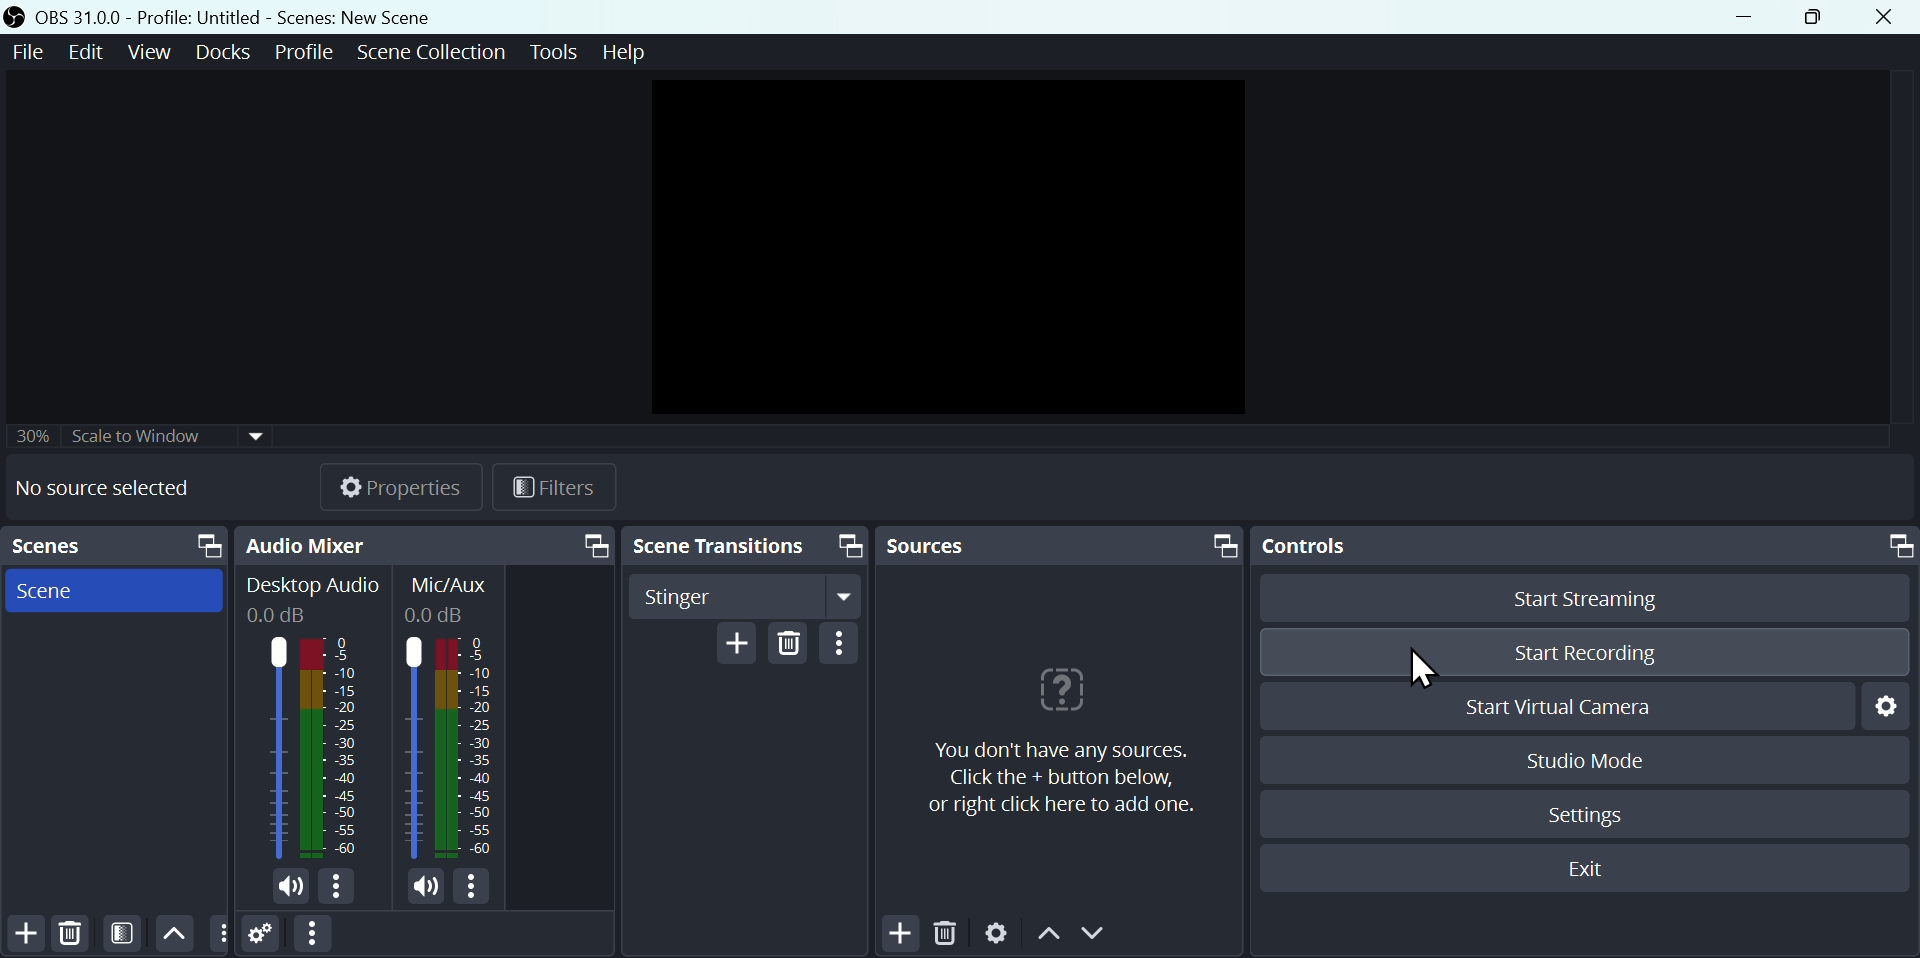 This screenshot has width=1920, height=958. Describe the element at coordinates (1579, 871) in the screenshot. I see `Exit` at that location.